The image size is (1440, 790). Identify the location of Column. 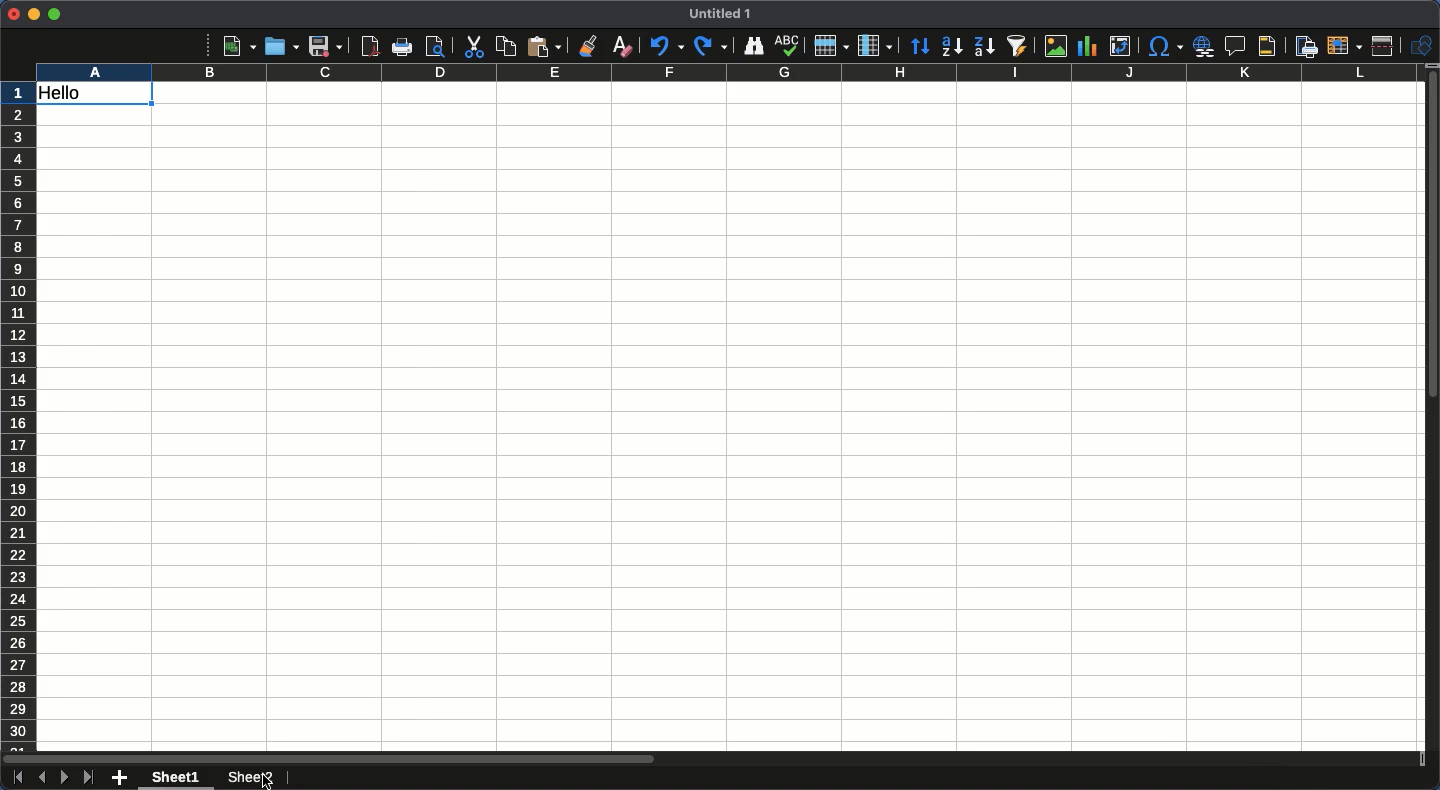
(877, 46).